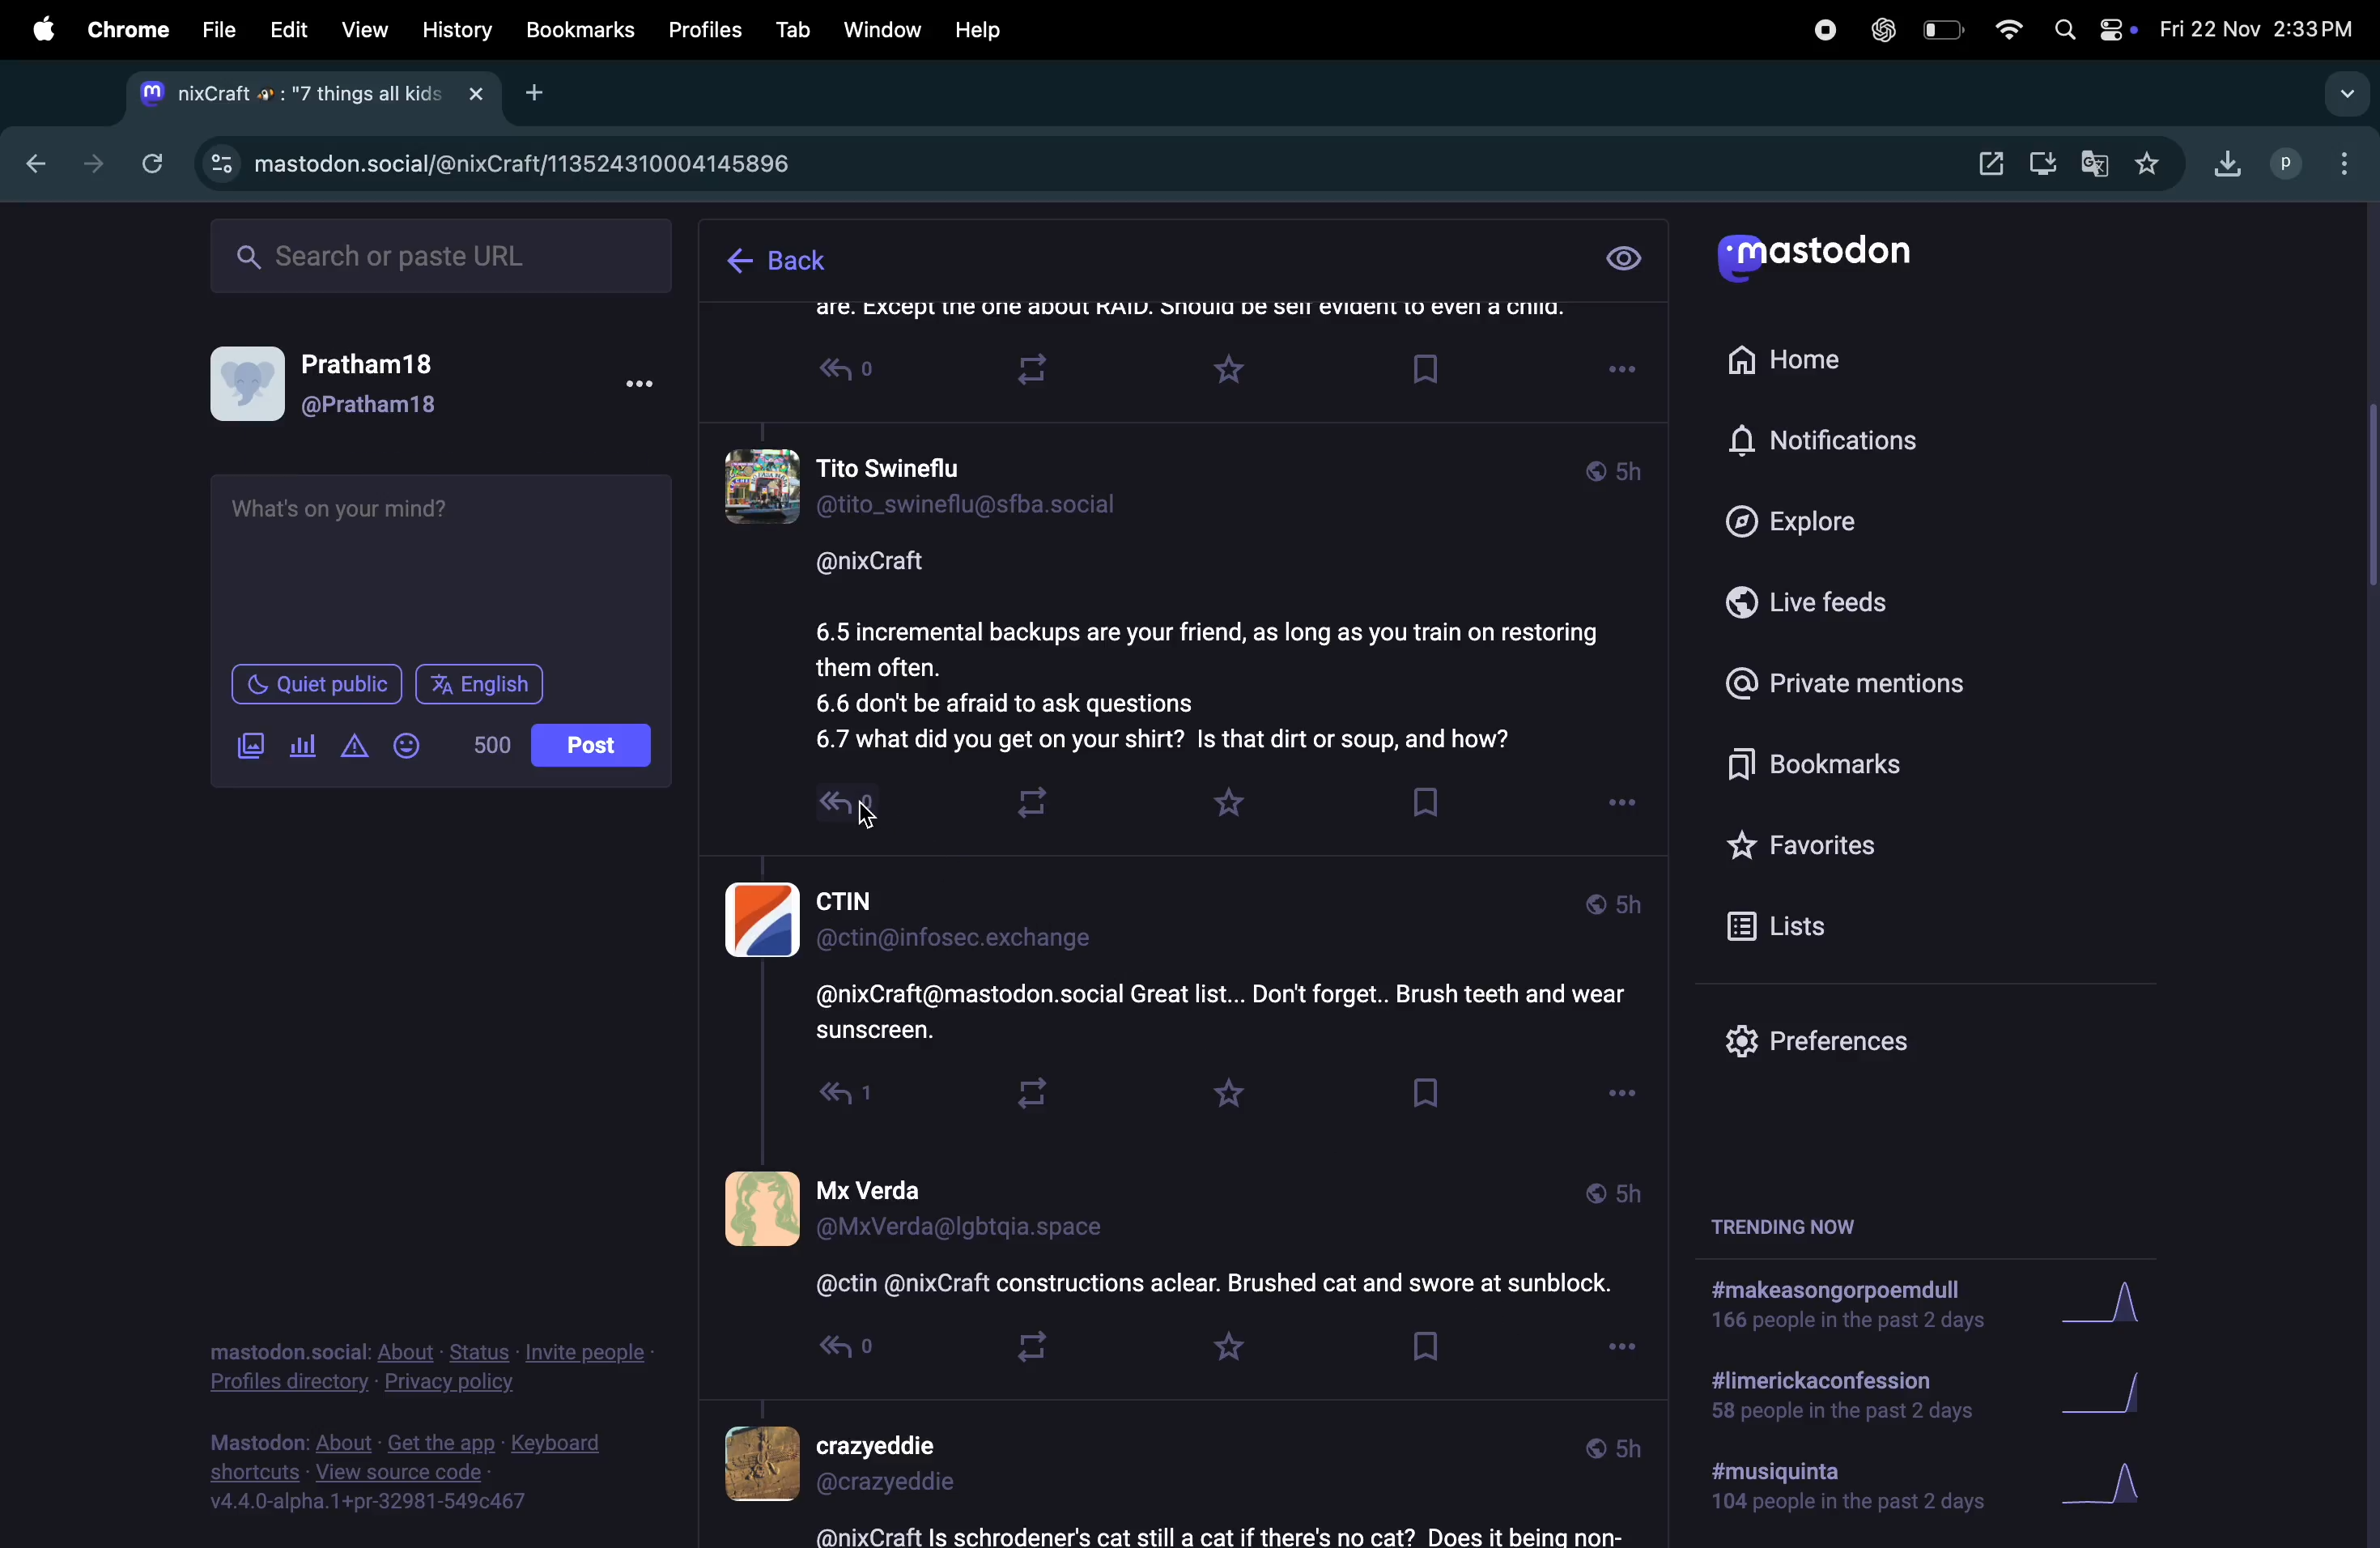 The width and height of the screenshot is (2380, 1548). Describe the element at coordinates (594, 744) in the screenshot. I see `post` at that location.